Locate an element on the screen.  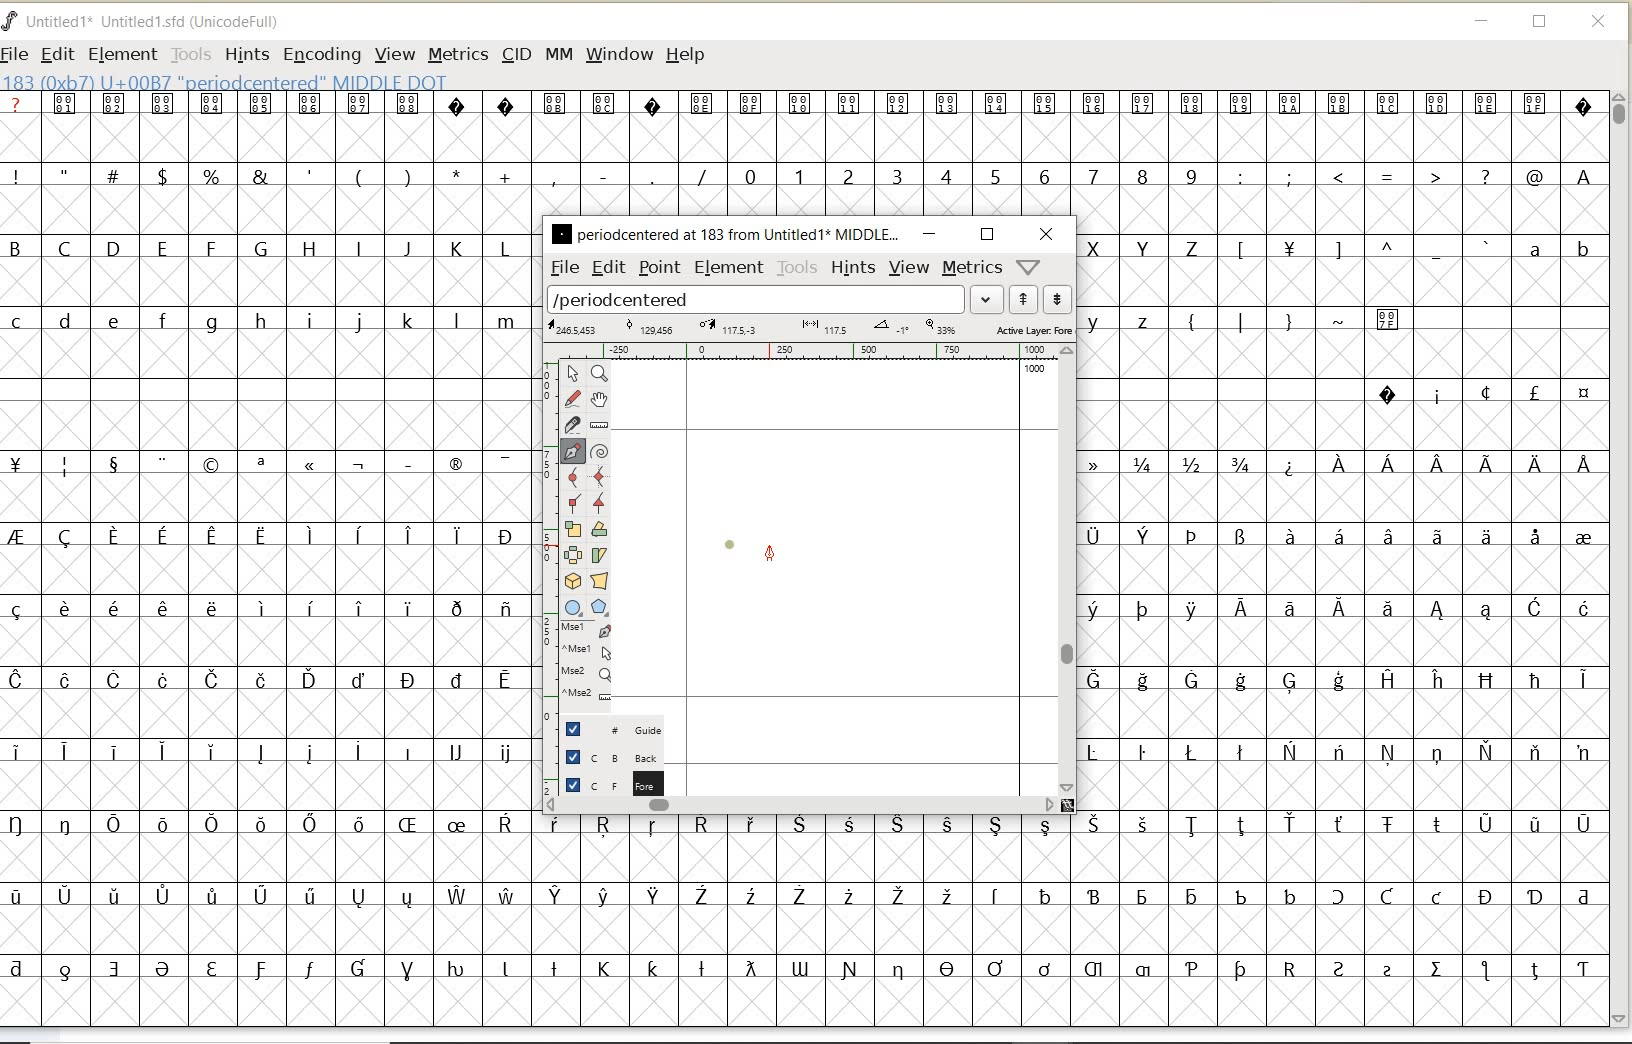
ruler is located at coordinates (812, 353).